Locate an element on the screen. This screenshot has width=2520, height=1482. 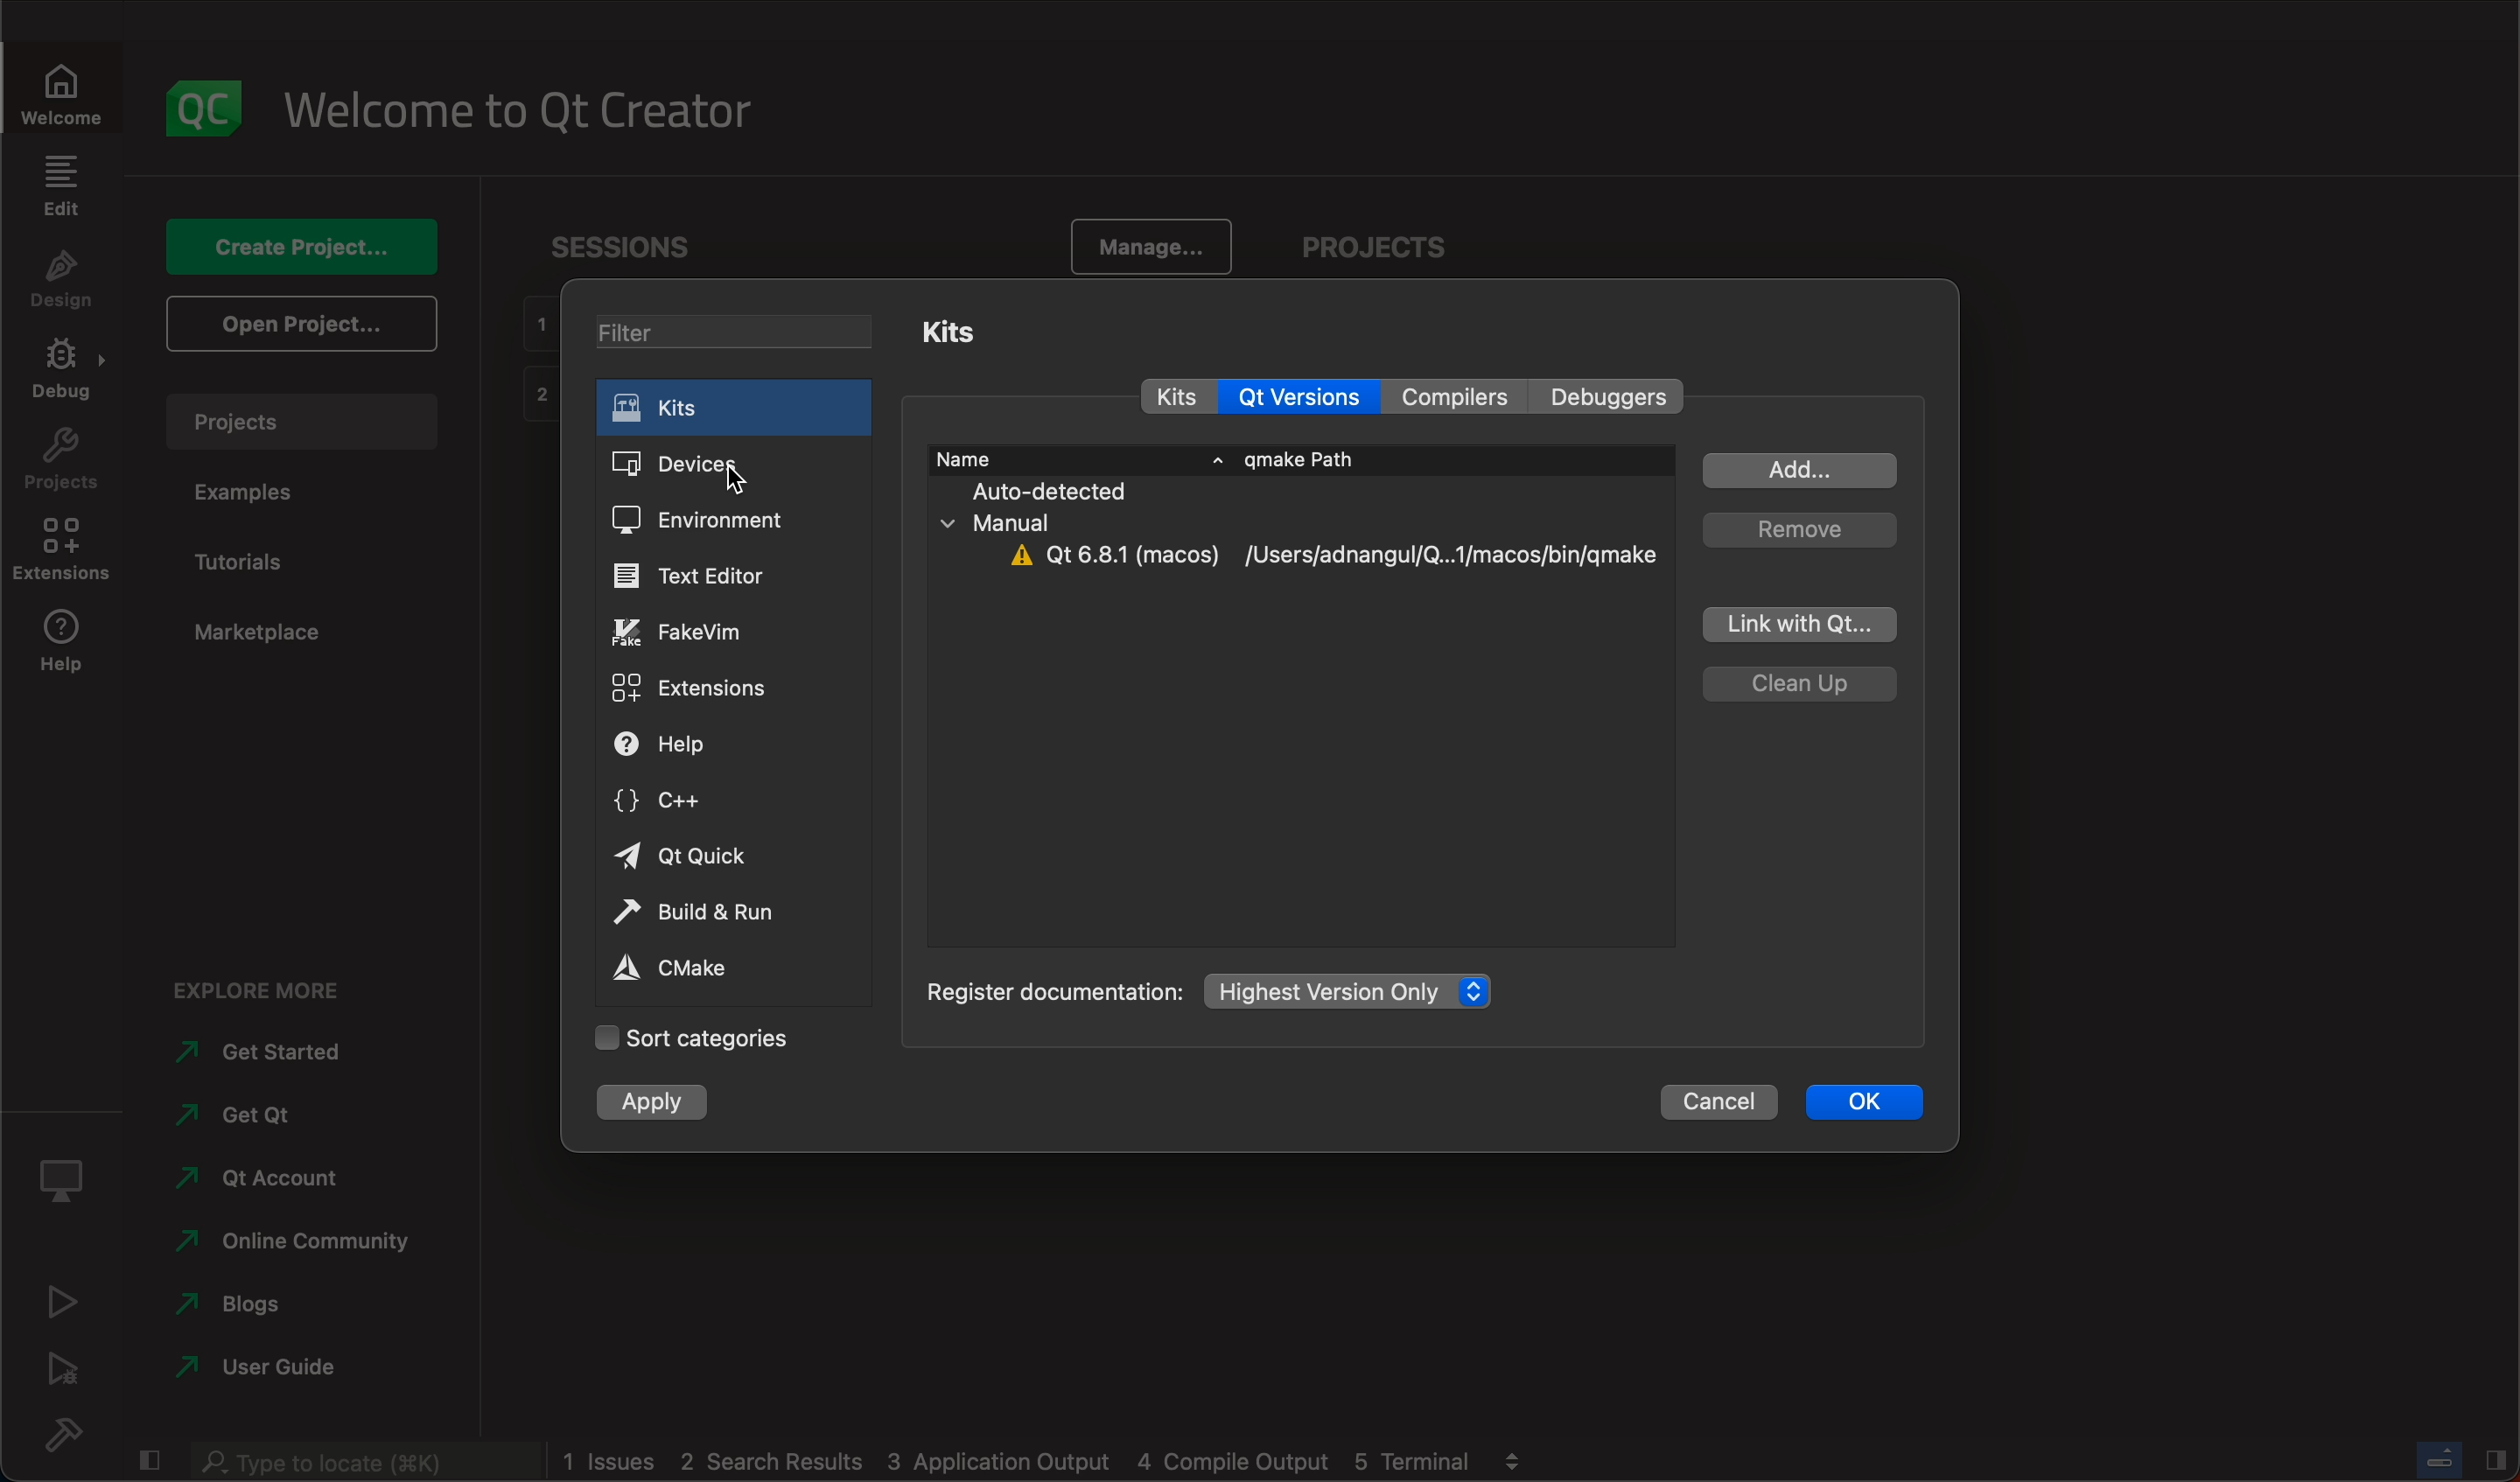
projects is located at coordinates (59, 466).